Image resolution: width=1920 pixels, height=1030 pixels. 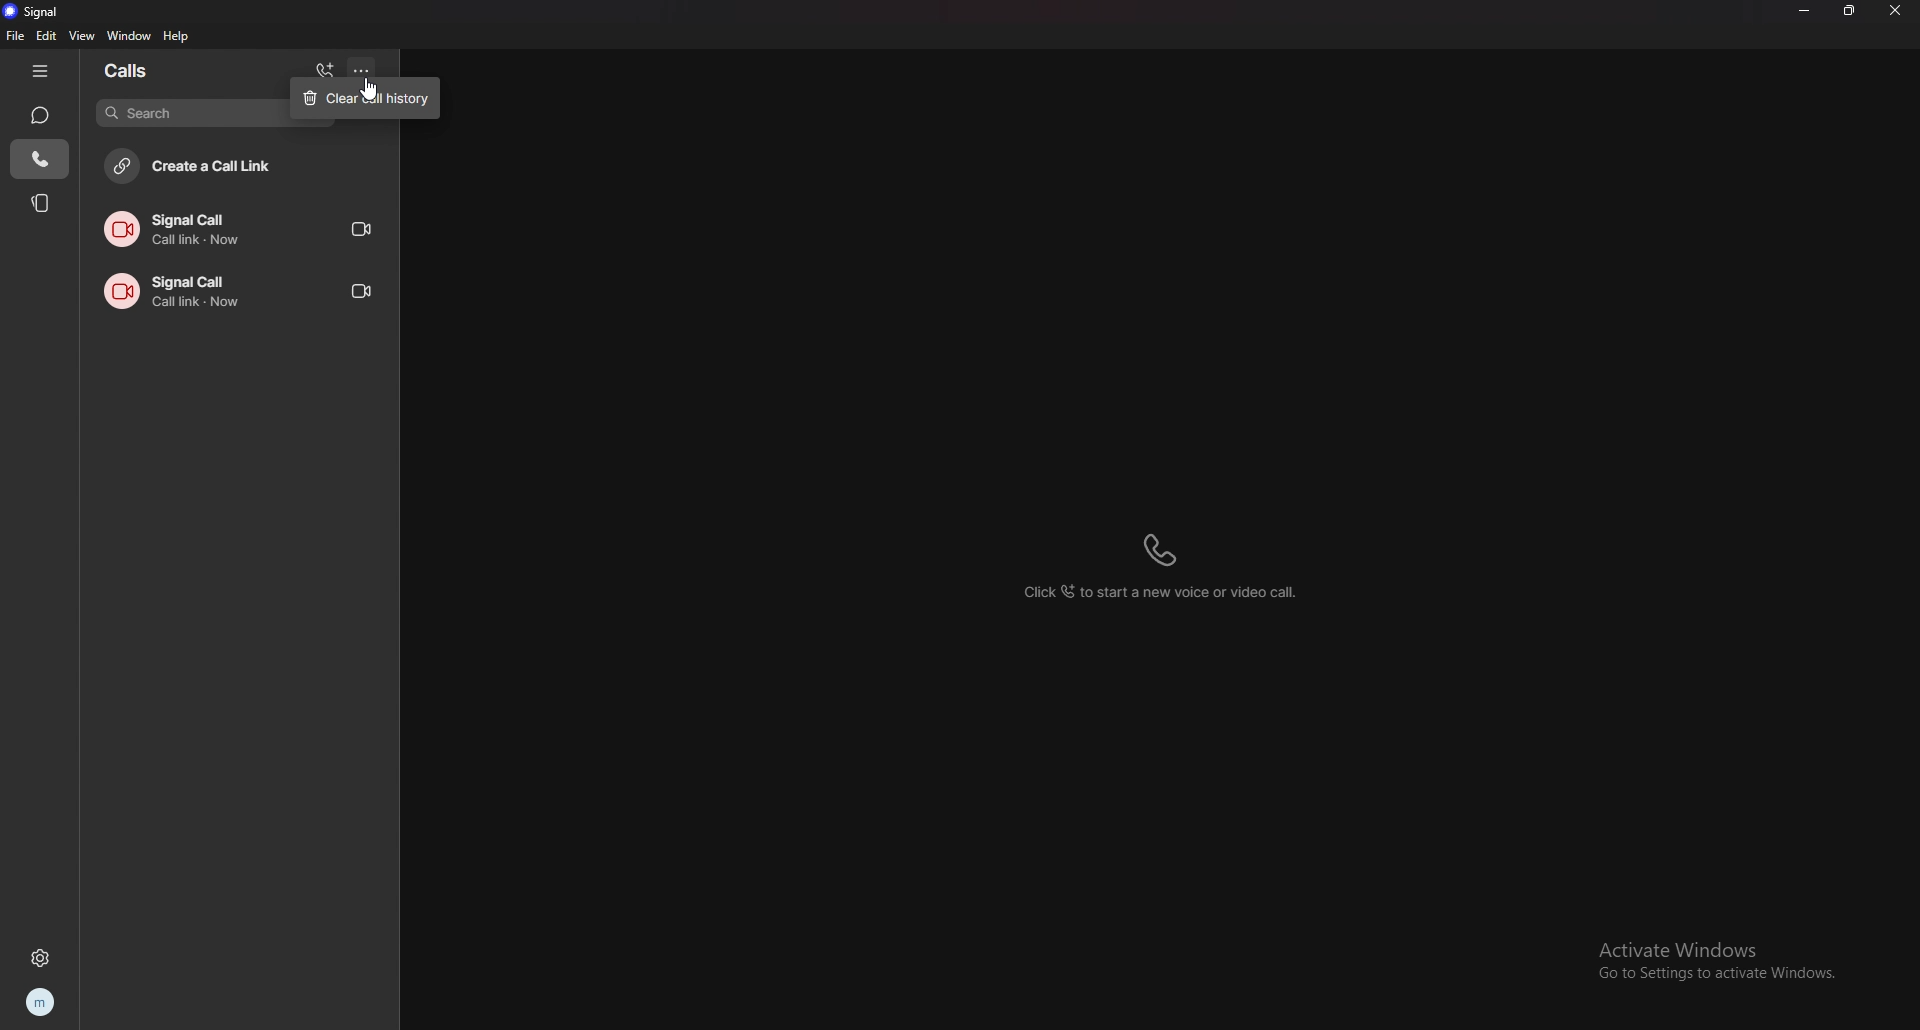 I want to click on calls, so click(x=154, y=70).